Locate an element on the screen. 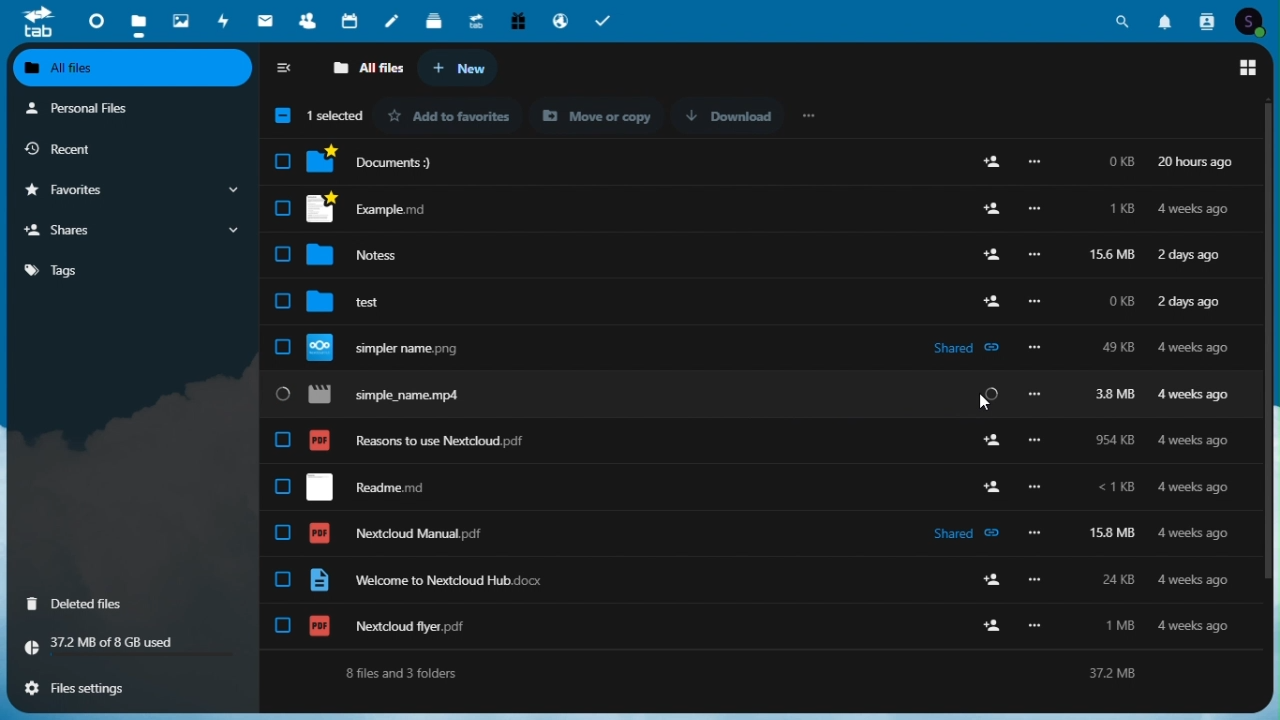 This screenshot has height=720, width=1280. All files is located at coordinates (135, 68).